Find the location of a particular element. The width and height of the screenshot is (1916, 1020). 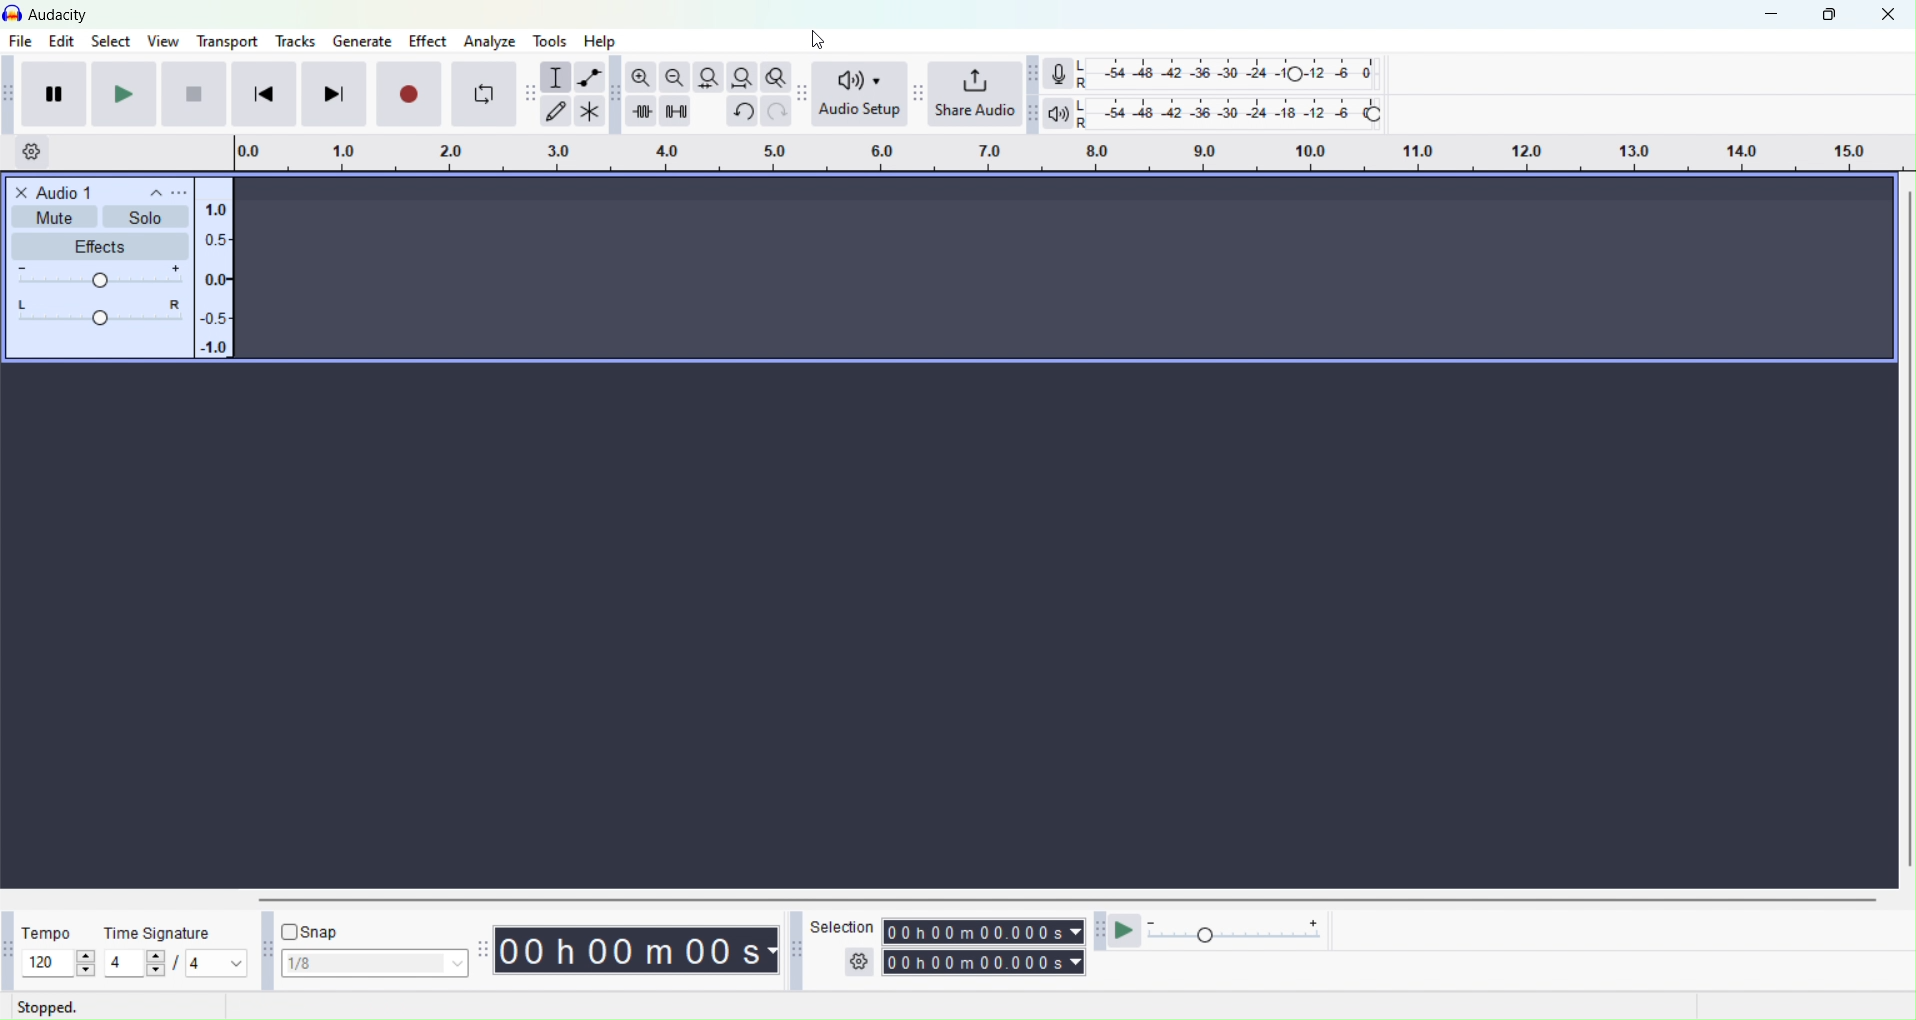

Mute  is located at coordinates (50, 217).